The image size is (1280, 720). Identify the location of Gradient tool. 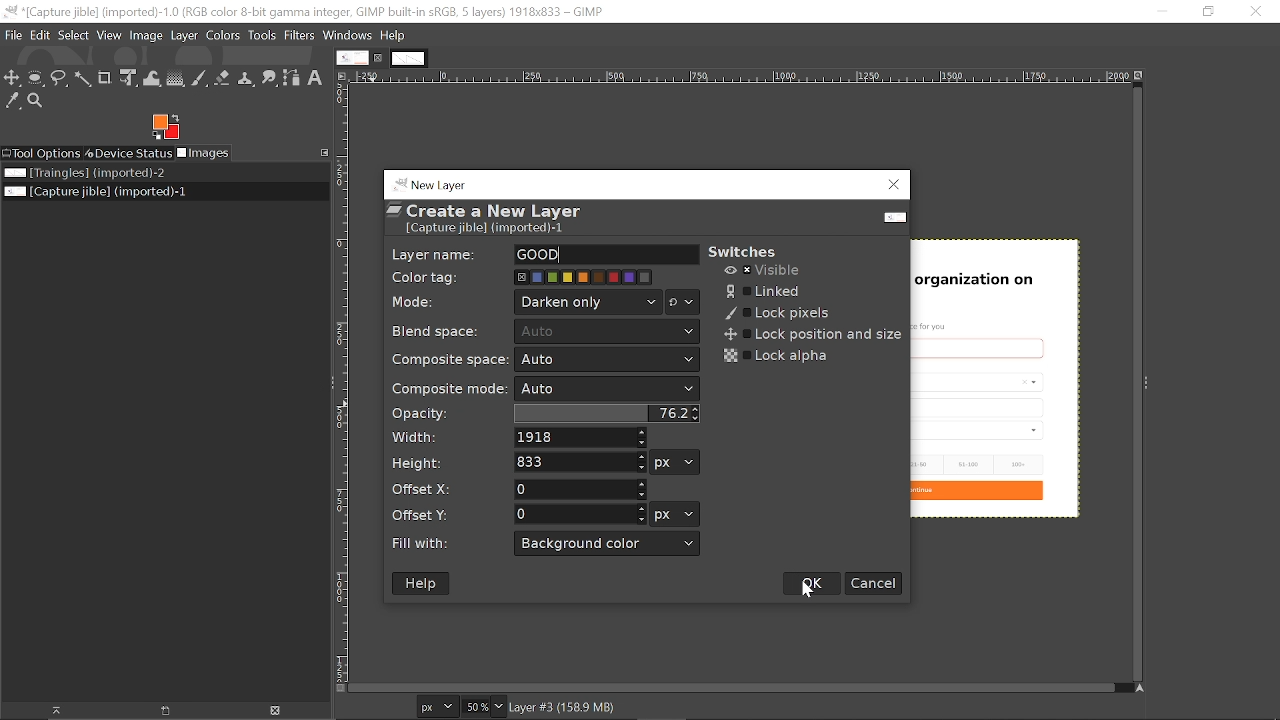
(175, 78).